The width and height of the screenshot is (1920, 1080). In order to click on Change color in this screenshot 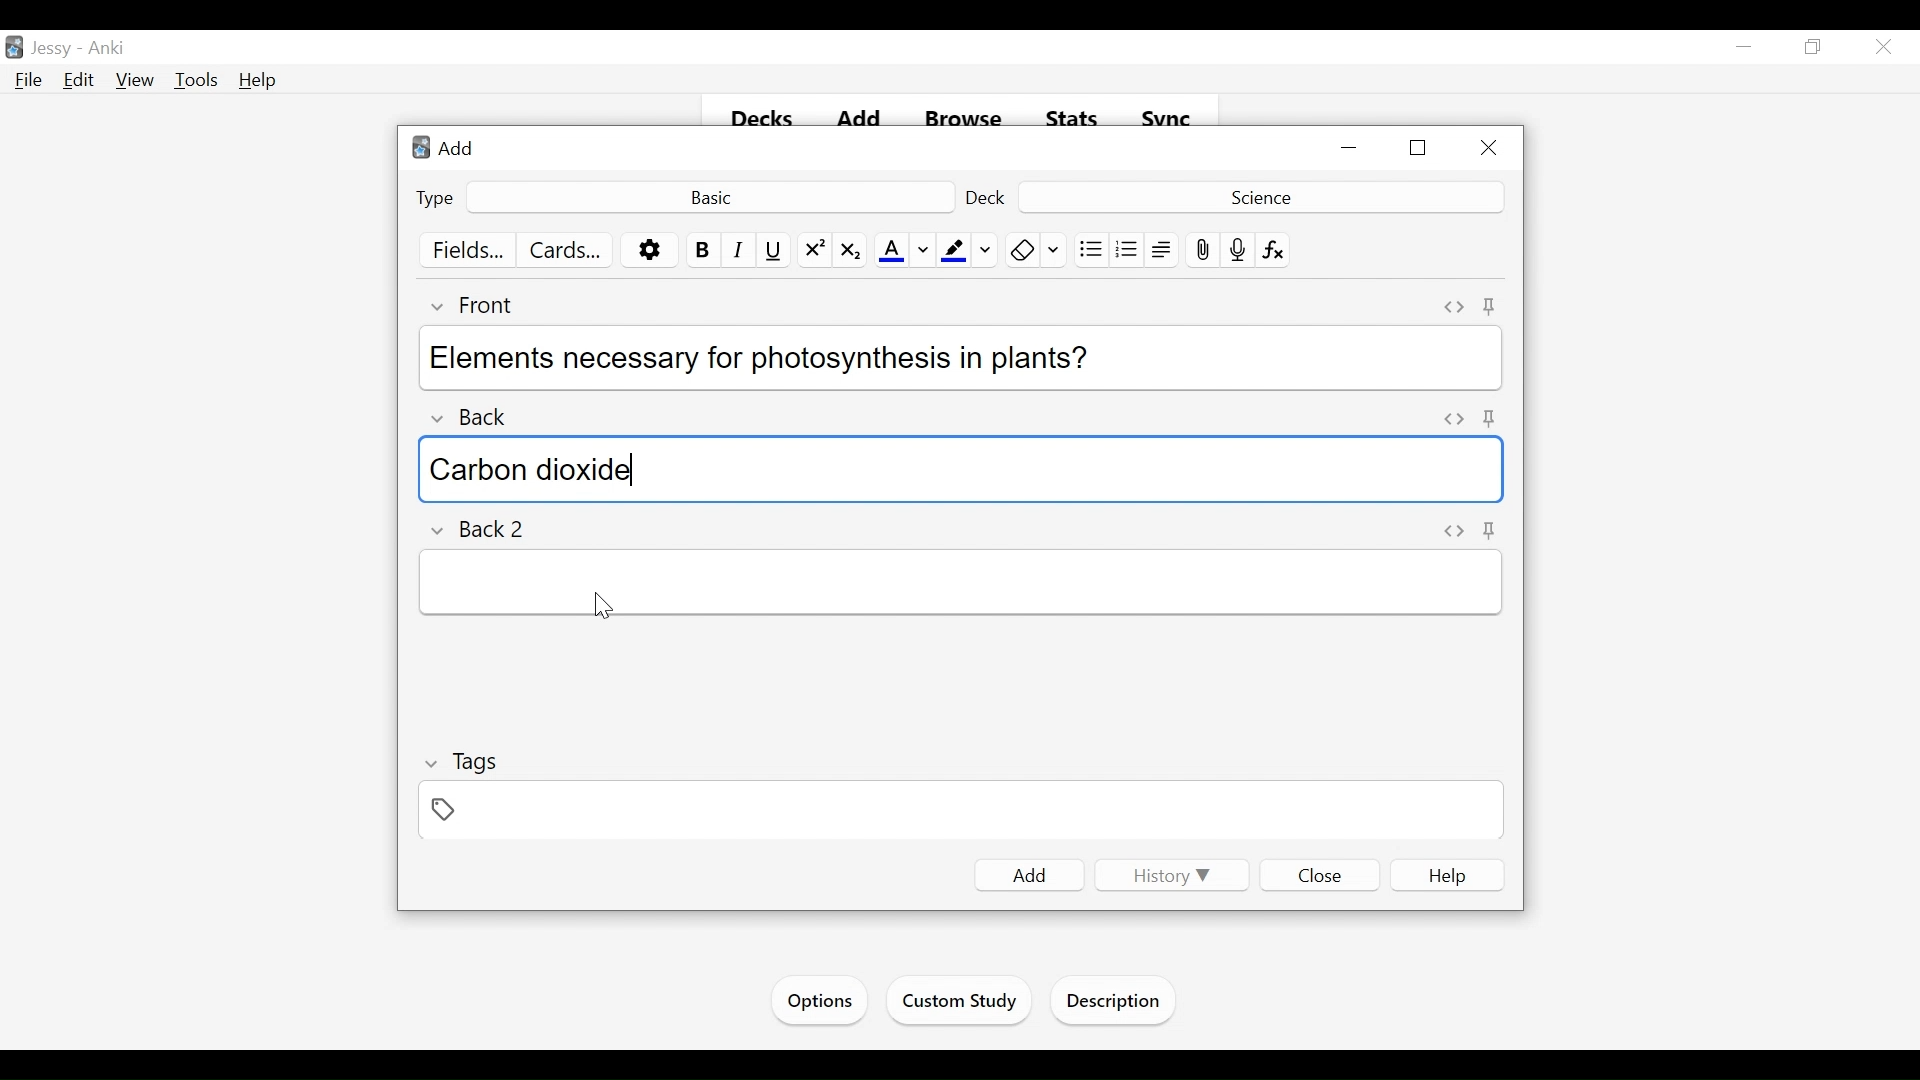, I will do `click(923, 251)`.